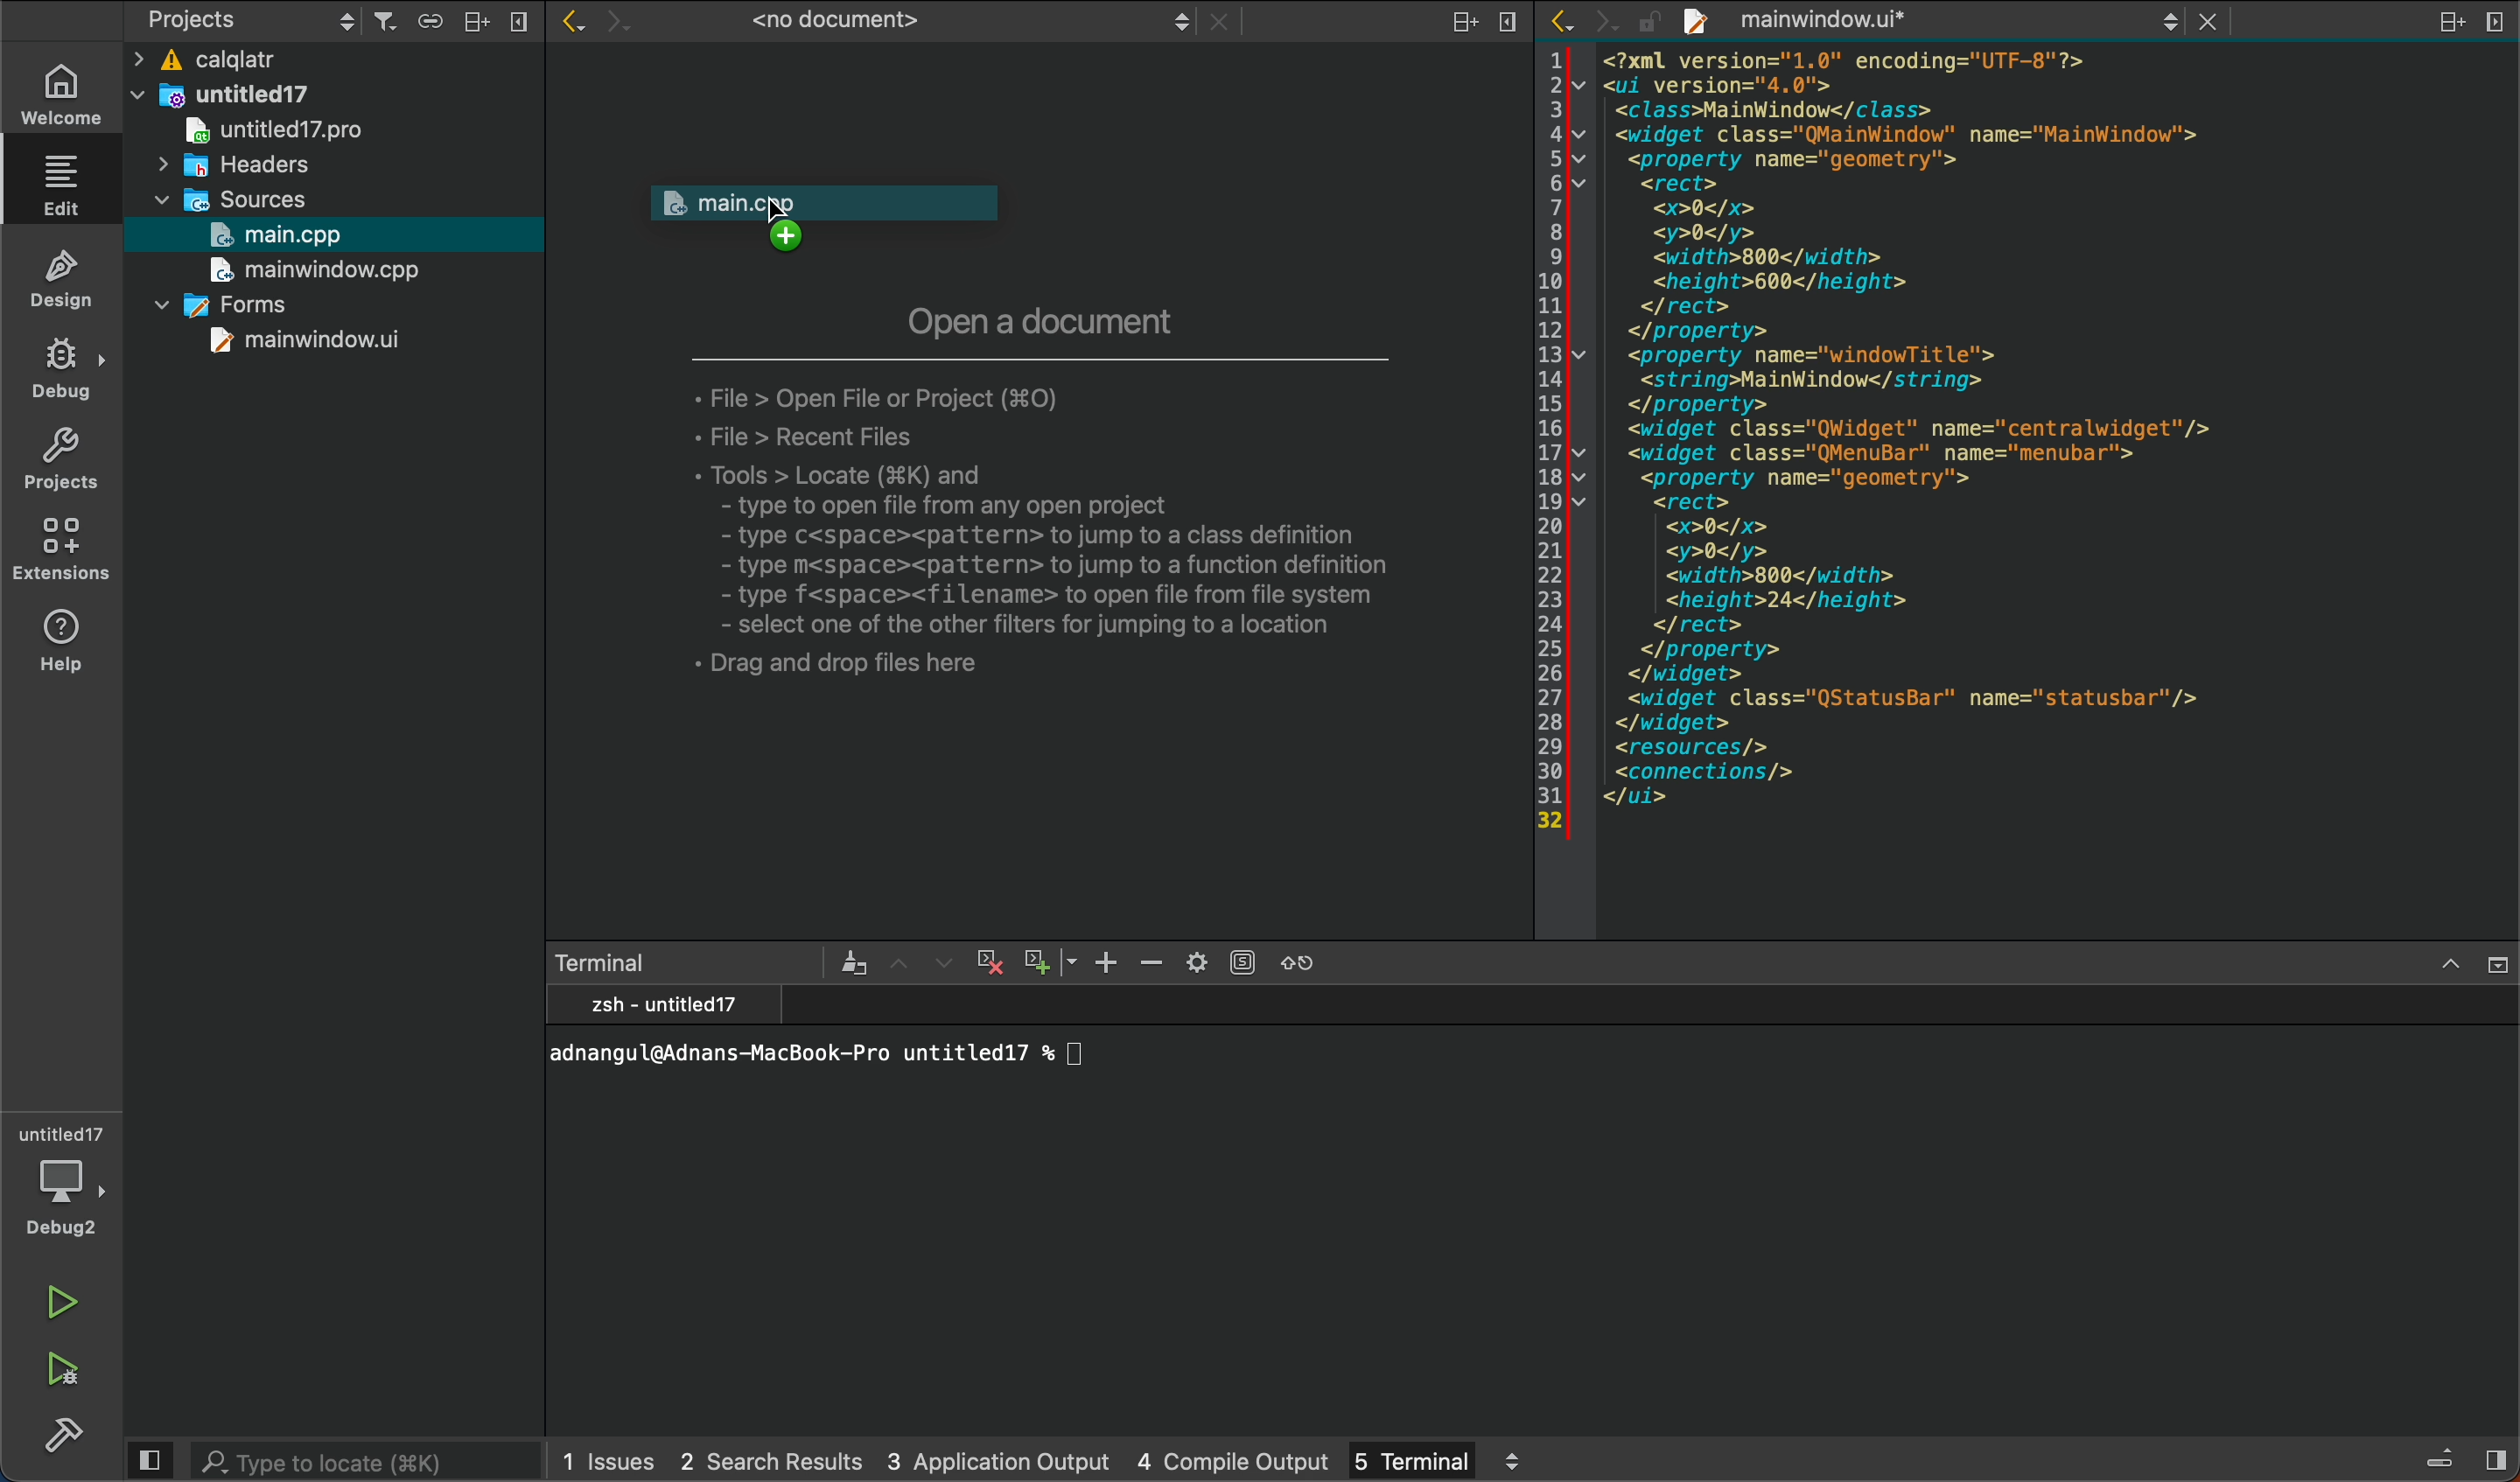 This screenshot has height=1482, width=2520. I want to click on cross, so click(986, 963).